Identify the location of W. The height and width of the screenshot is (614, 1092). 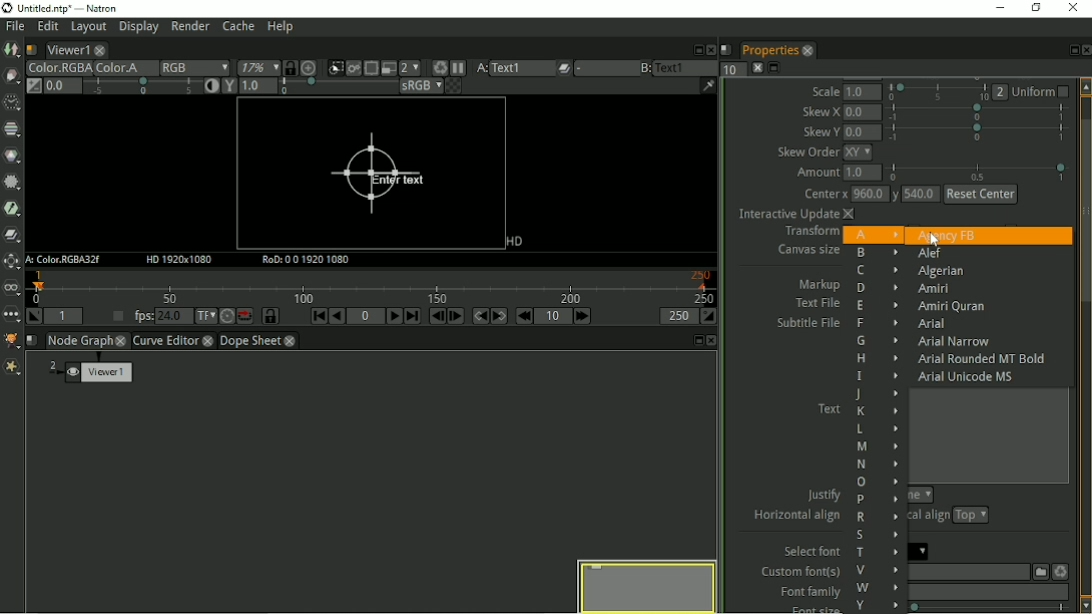
(877, 587).